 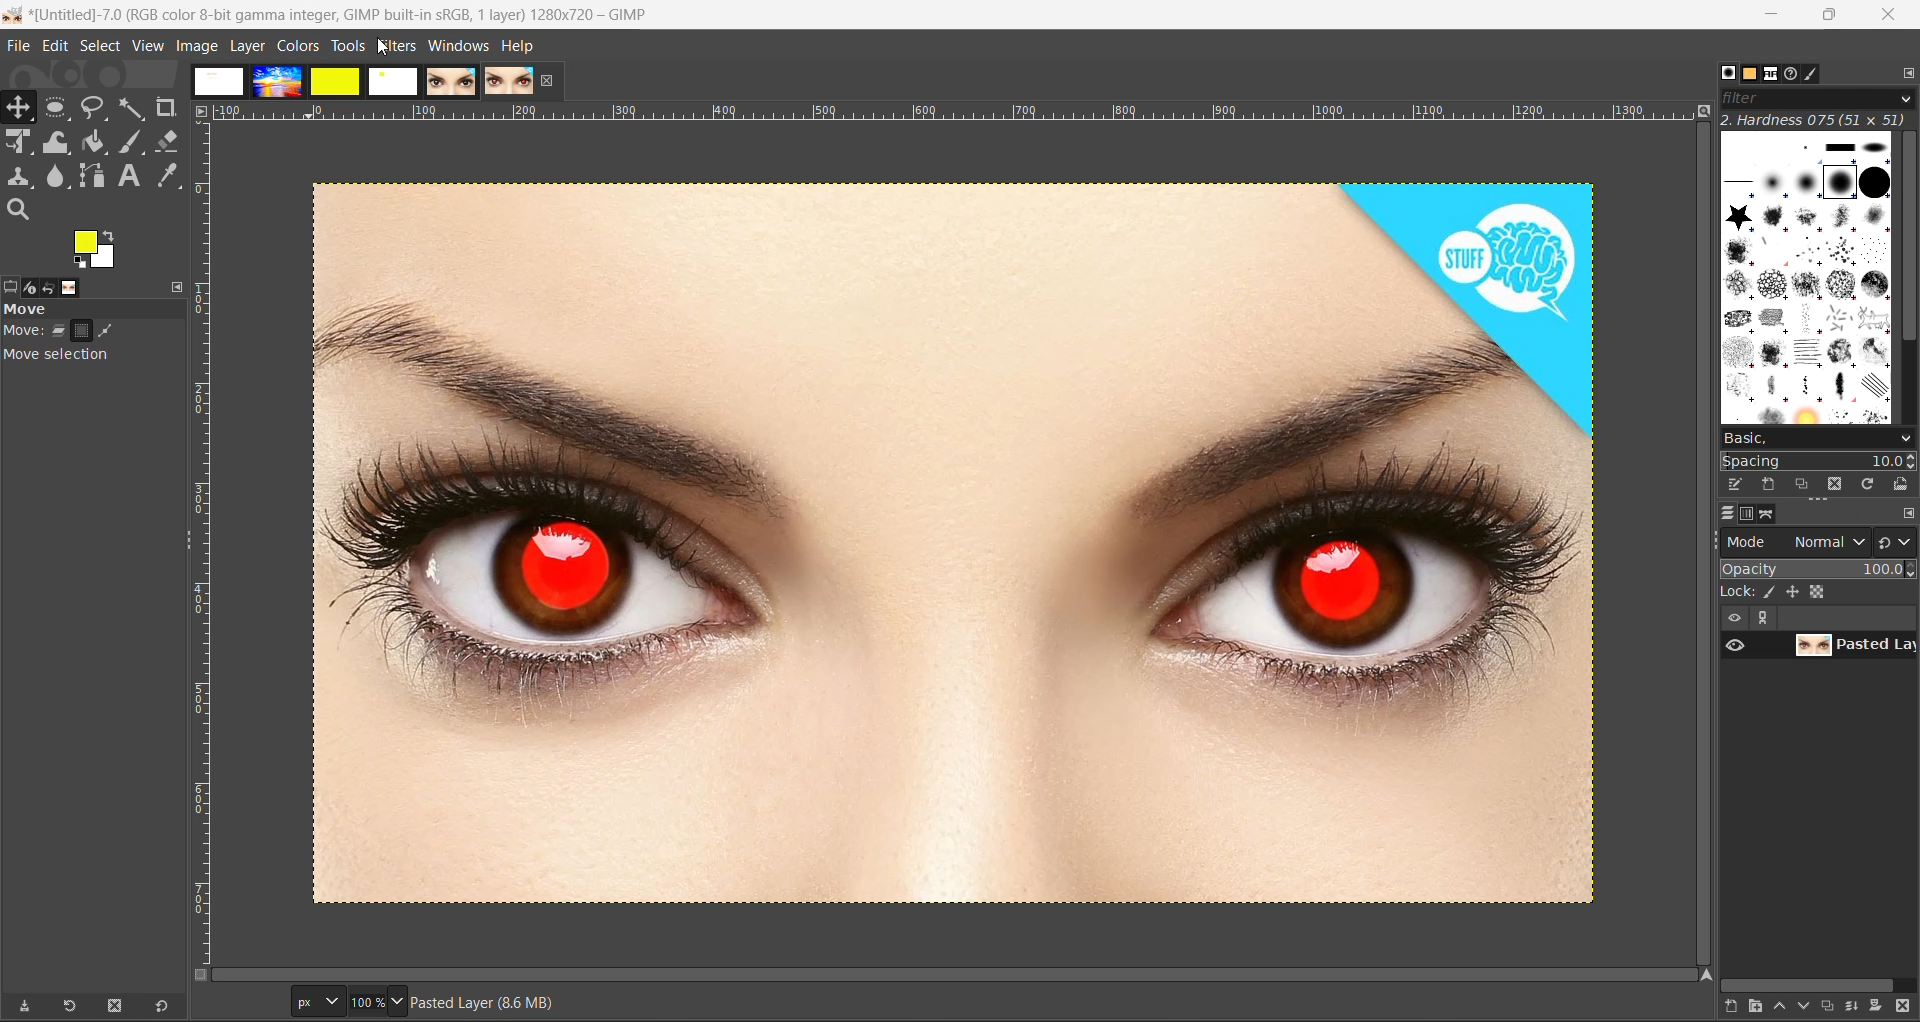 I want to click on vertical scroll bar, so click(x=1908, y=245).